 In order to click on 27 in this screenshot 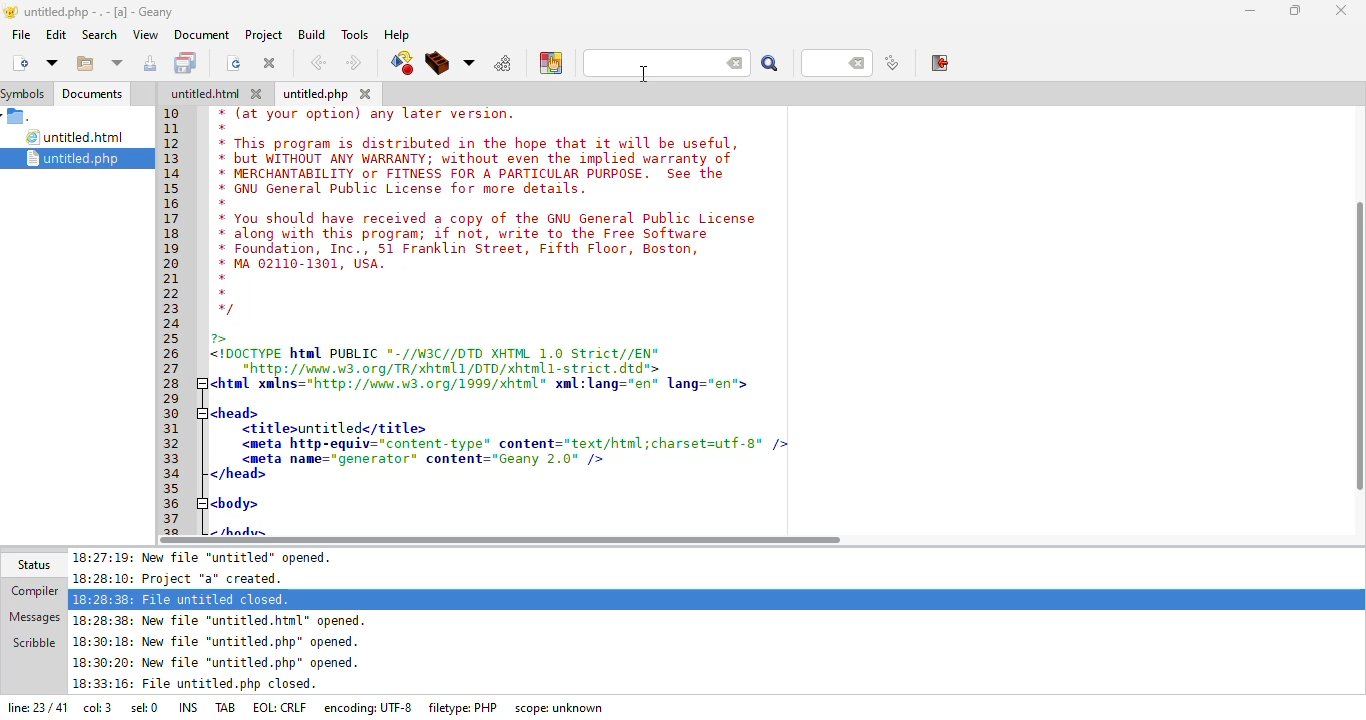, I will do `click(174, 368)`.